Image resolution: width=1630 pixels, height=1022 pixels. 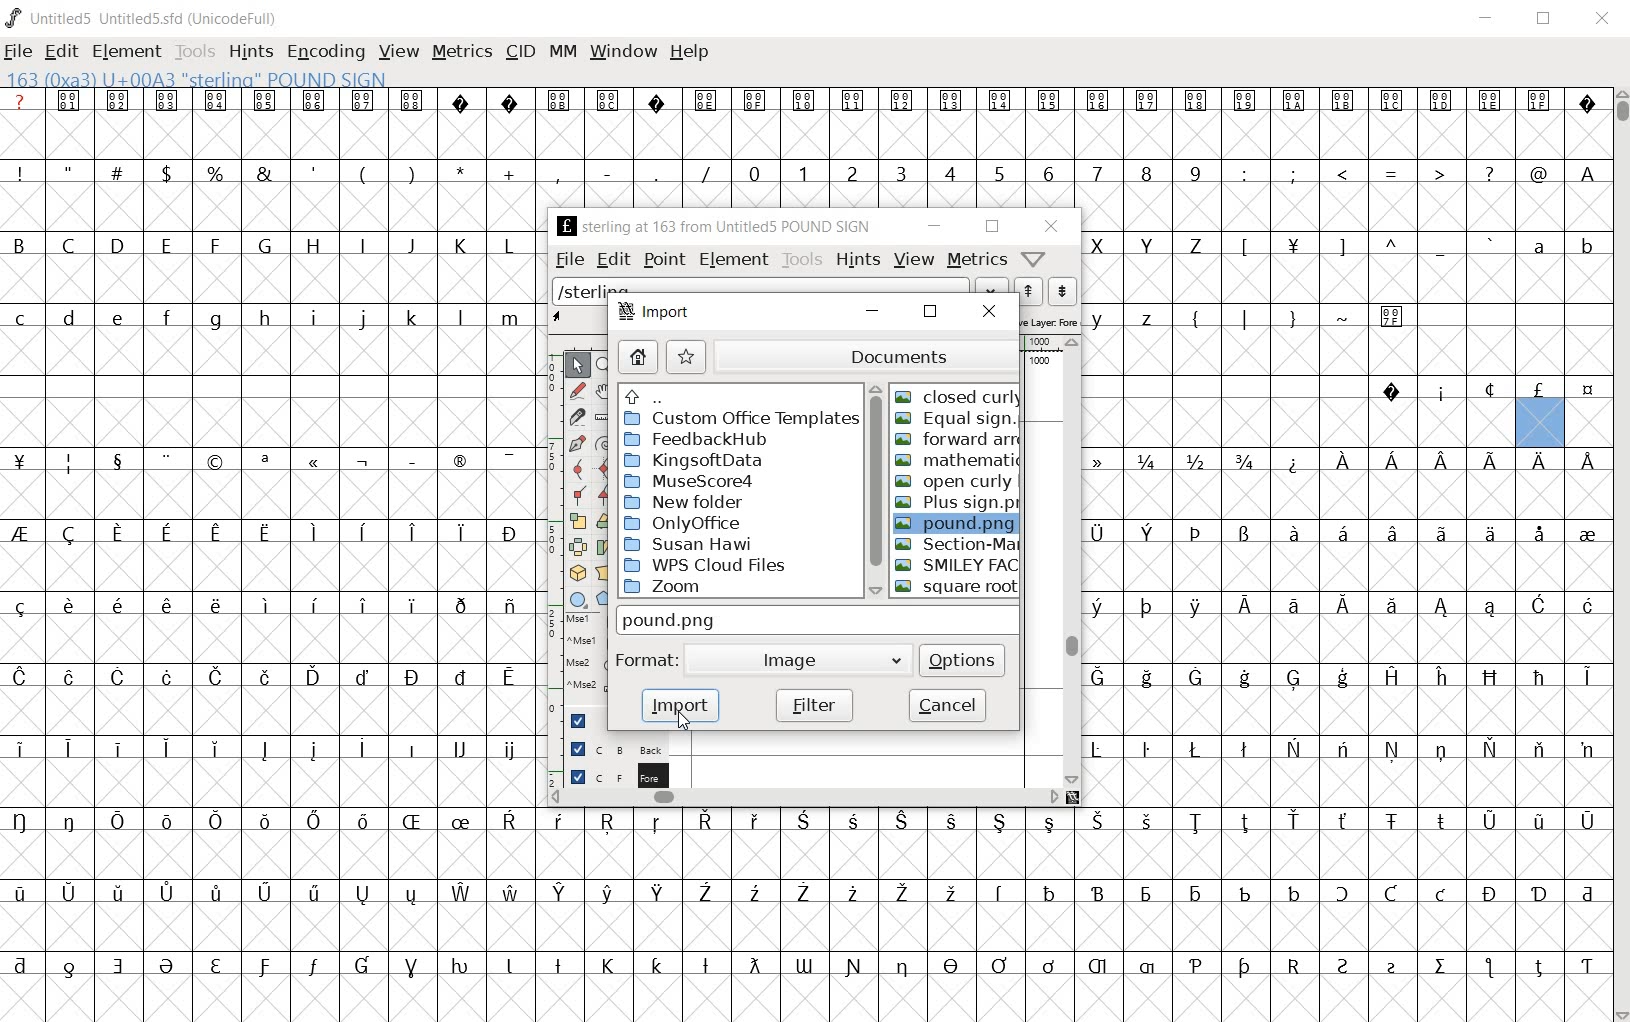 I want to click on scrollbar, so click(x=872, y=488).